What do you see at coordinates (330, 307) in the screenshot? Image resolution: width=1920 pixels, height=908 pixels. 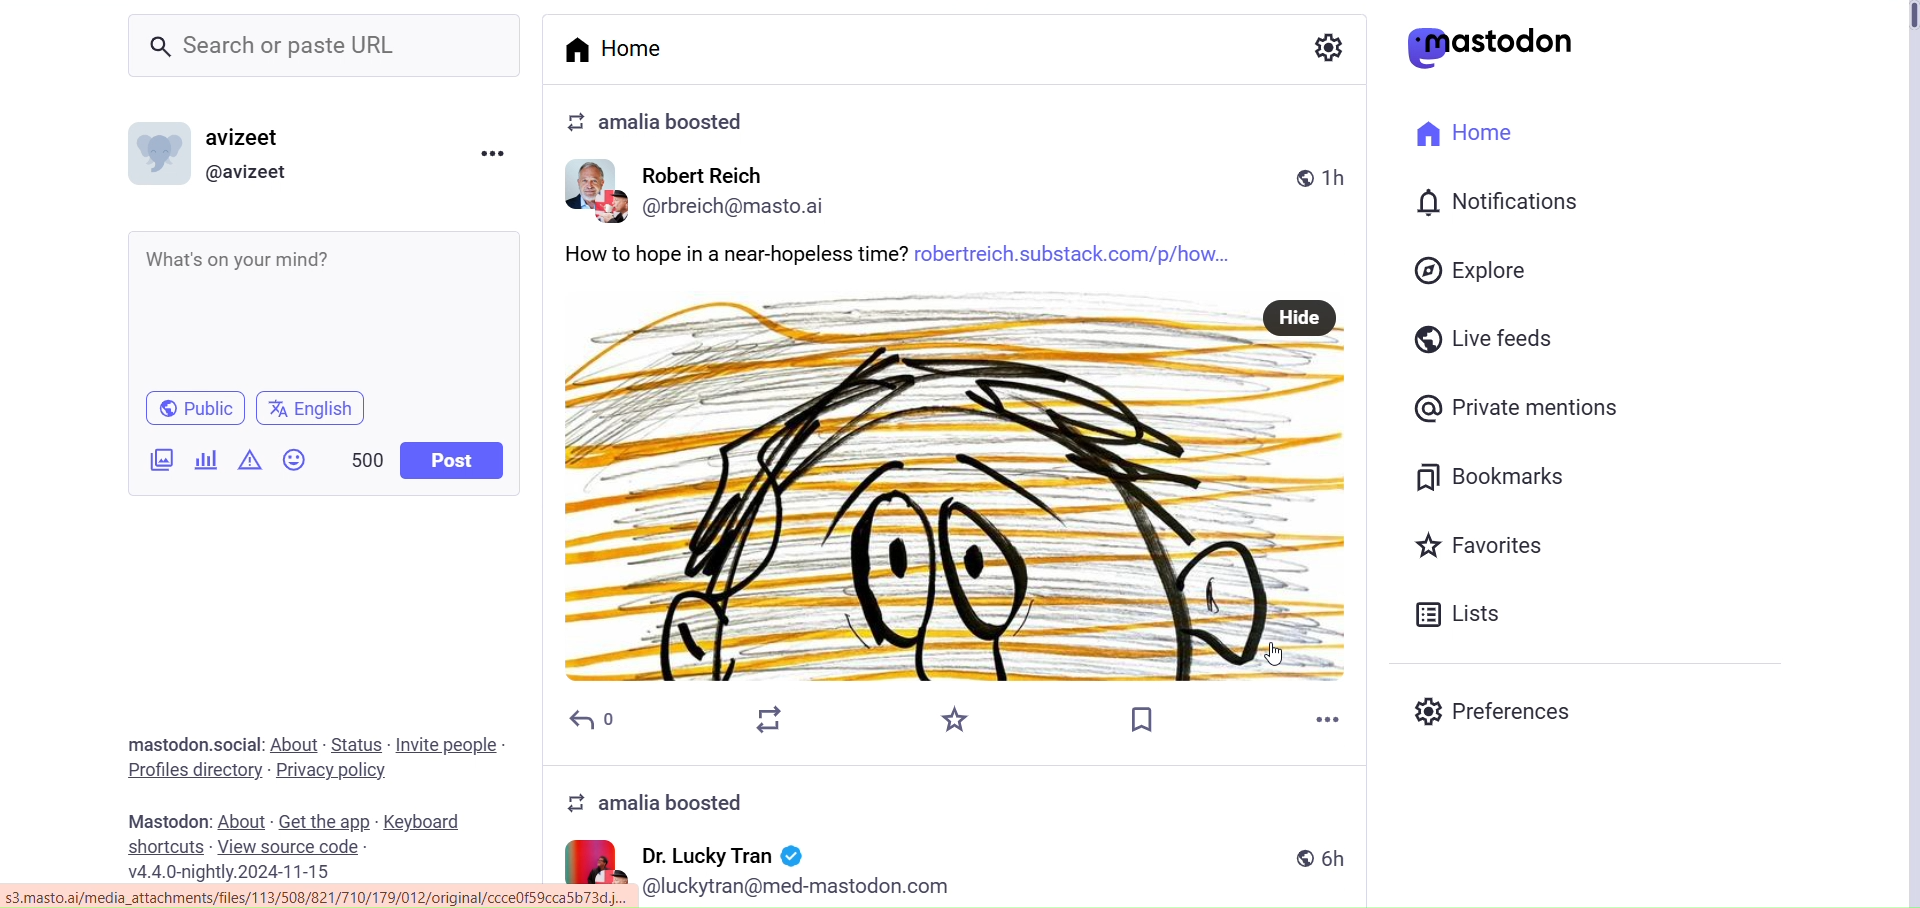 I see `Whats on your Mind` at bounding box center [330, 307].